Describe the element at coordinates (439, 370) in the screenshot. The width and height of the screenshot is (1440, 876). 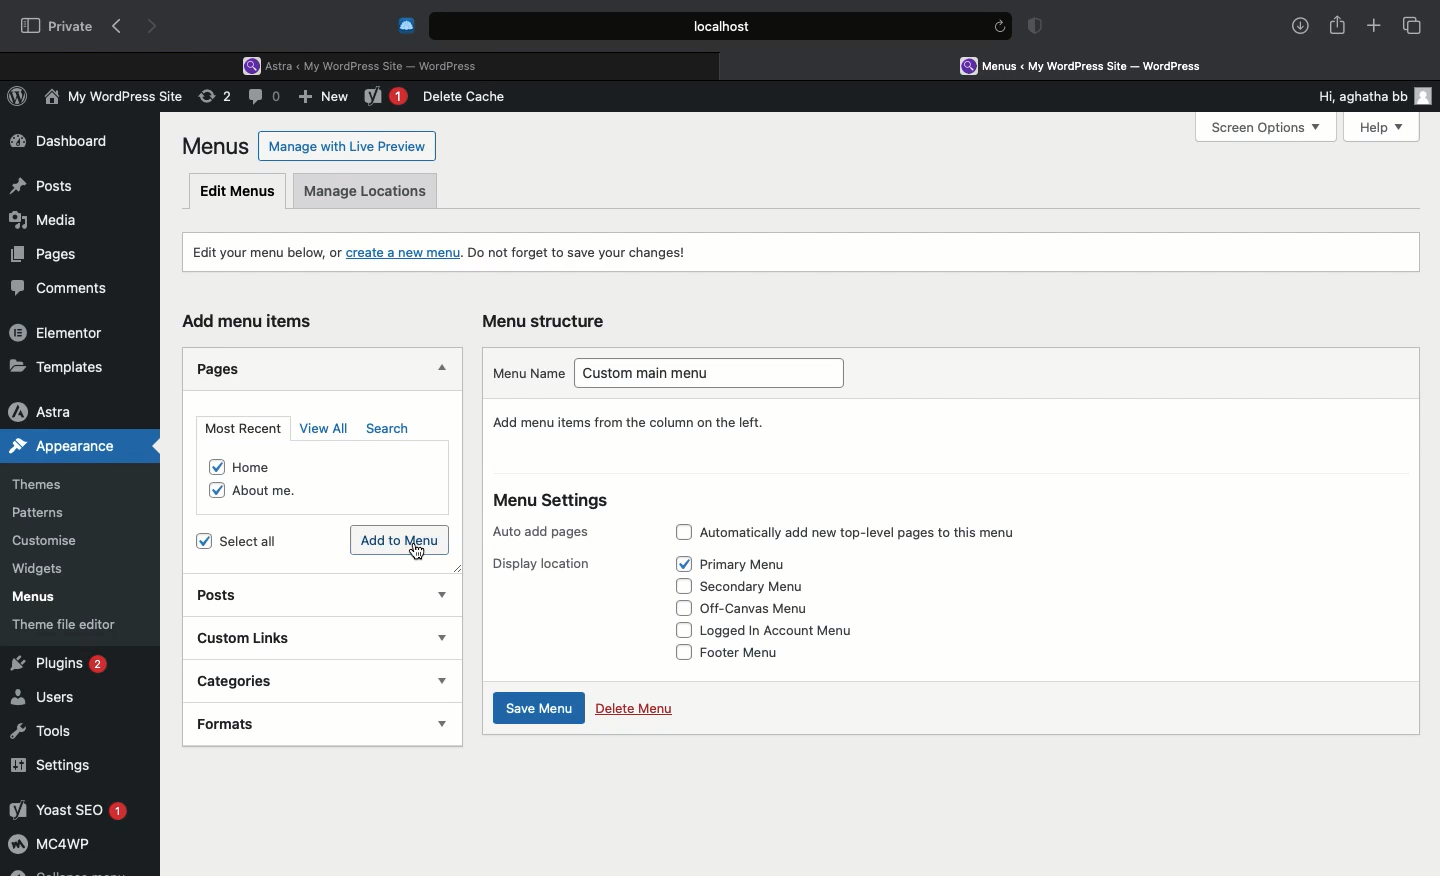
I see `Hide` at that location.